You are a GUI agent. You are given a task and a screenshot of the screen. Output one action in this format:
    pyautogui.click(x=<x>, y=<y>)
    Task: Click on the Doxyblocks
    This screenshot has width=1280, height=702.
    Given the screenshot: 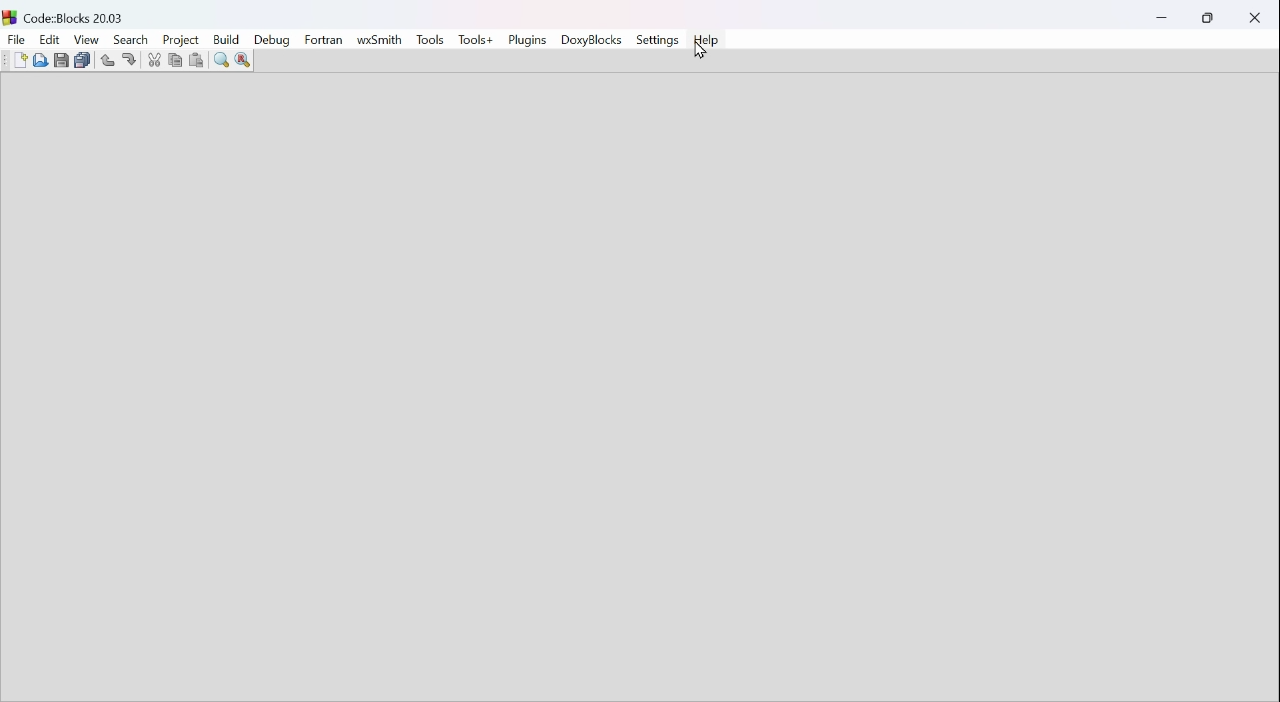 What is the action you would take?
    pyautogui.click(x=594, y=41)
    